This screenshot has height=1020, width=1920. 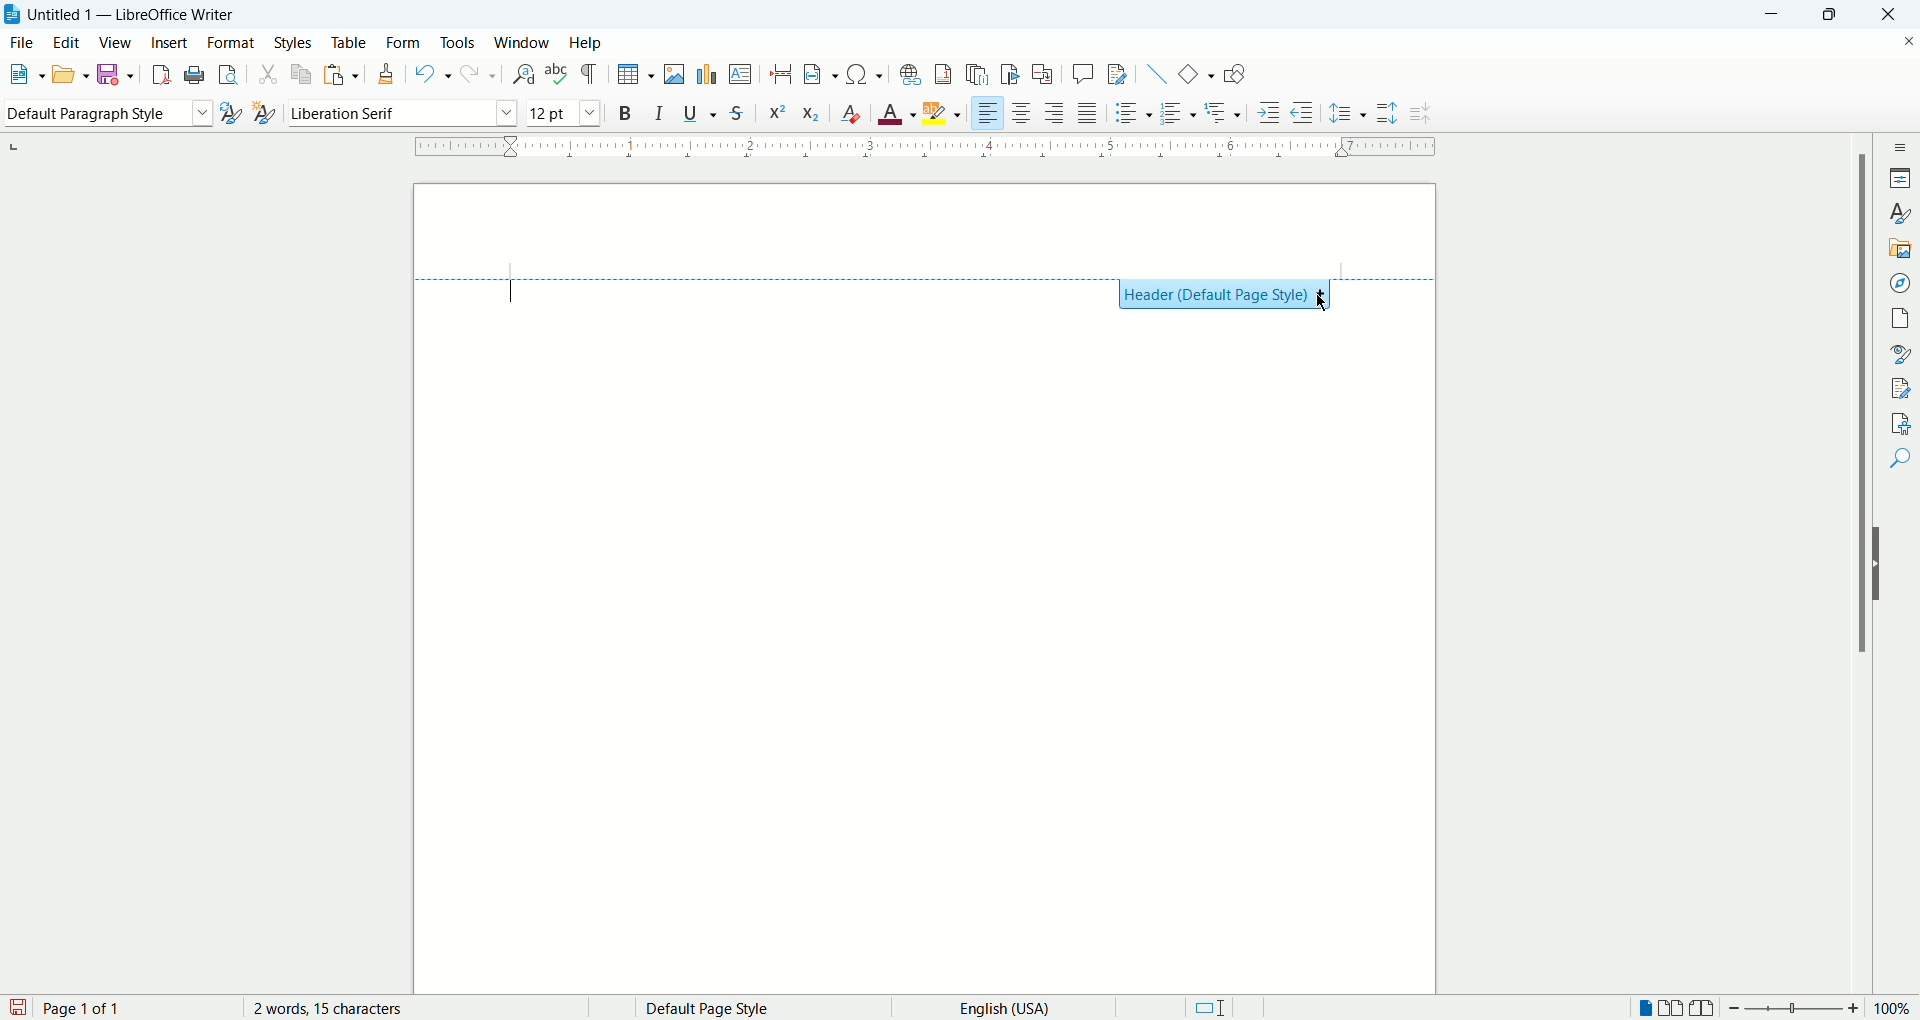 What do you see at coordinates (1218, 294) in the screenshot?
I see `Header (Default Page Style) ` at bounding box center [1218, 294].